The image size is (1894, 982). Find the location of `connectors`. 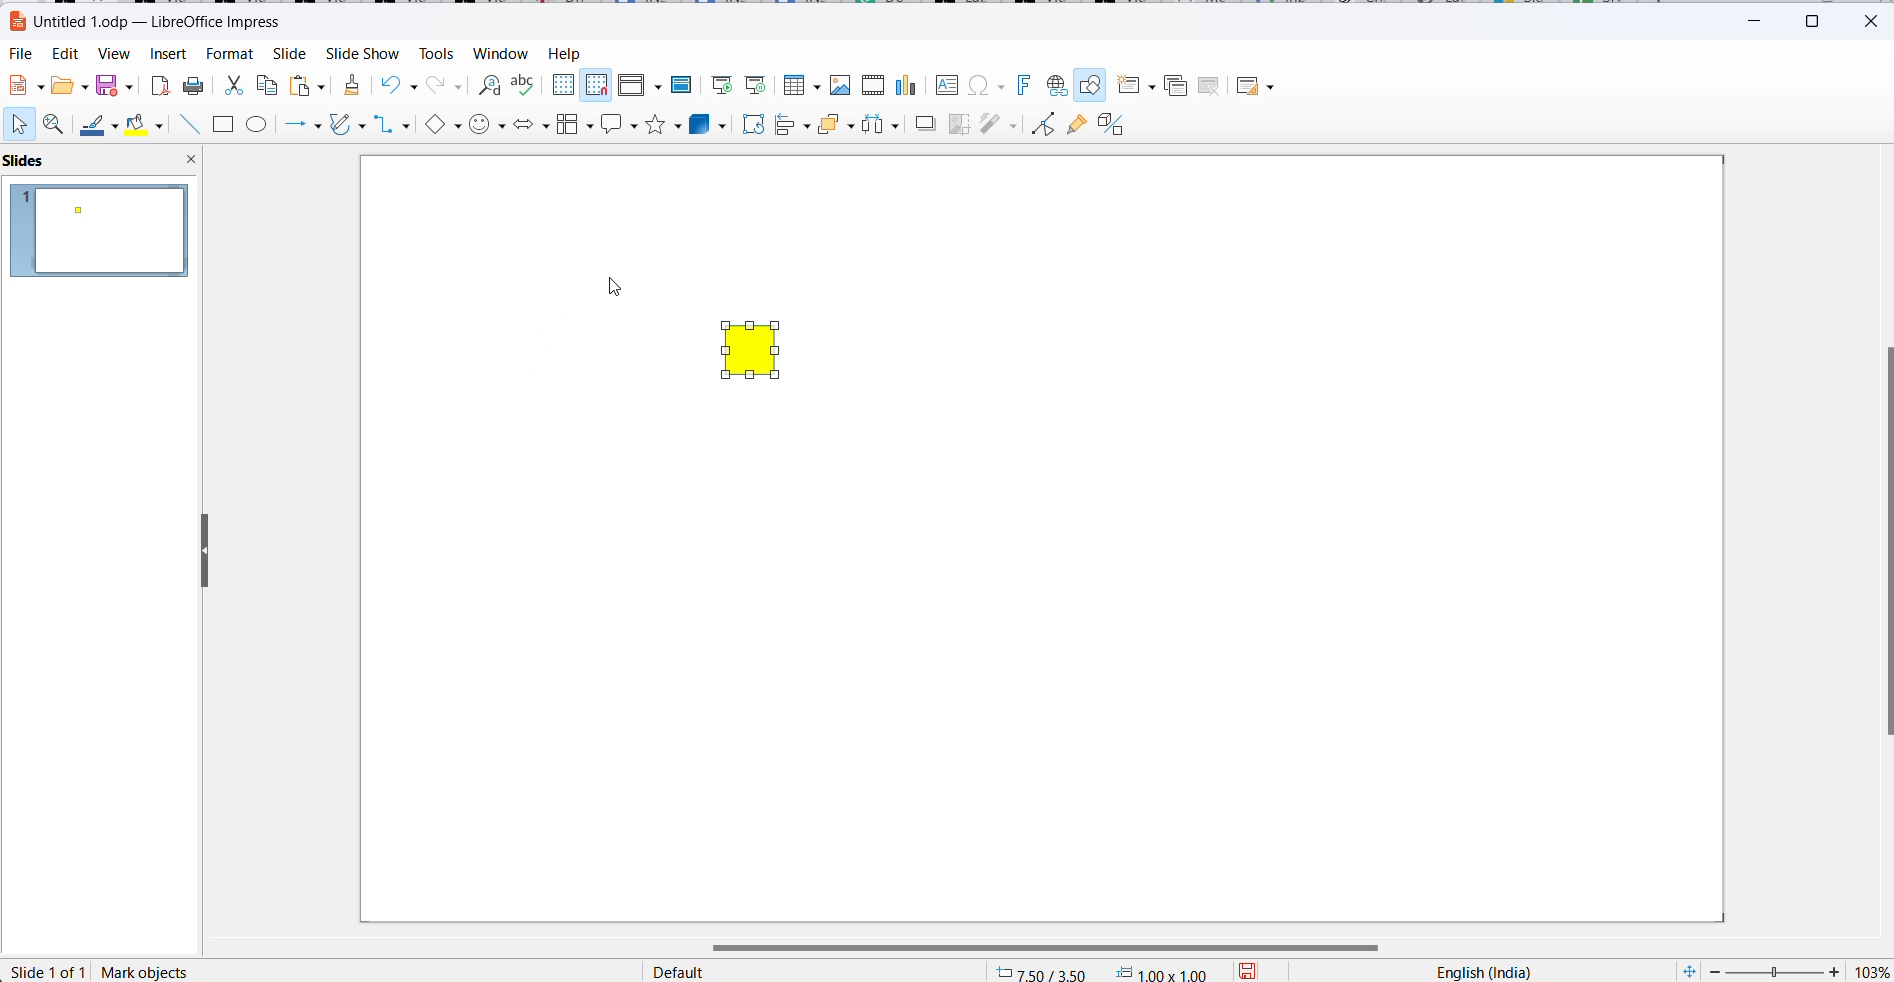

connectors is located at coordinates (392, 126).